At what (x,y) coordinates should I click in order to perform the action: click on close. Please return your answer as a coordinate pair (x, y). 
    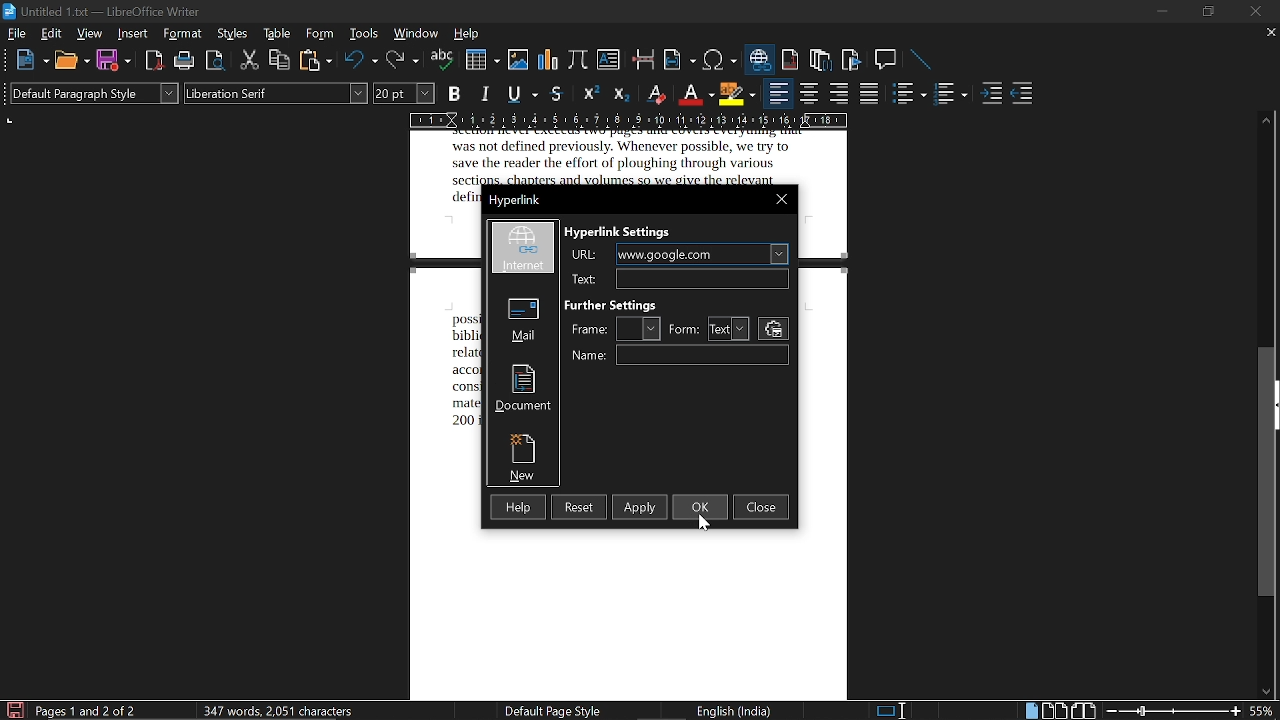
    Looking at the image, I should click on (783, 198).